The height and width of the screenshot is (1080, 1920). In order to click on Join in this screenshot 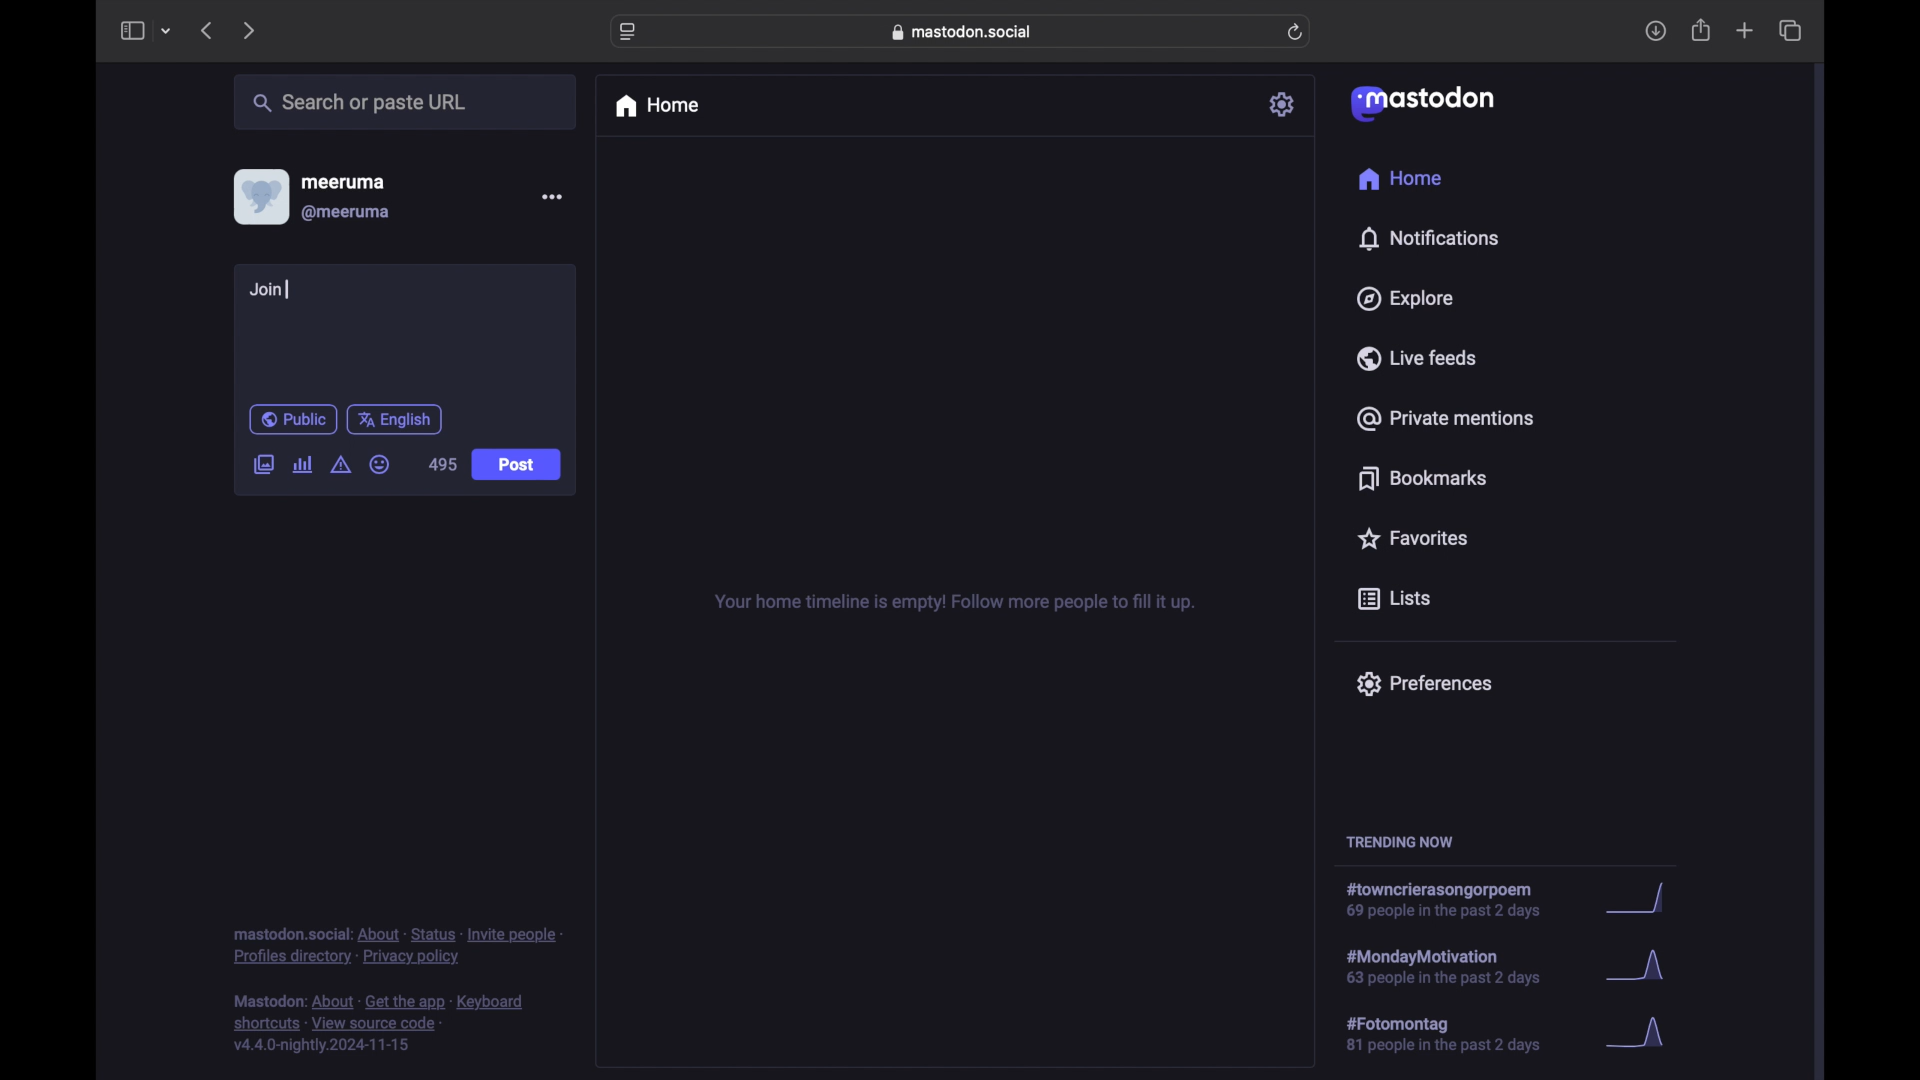, I will do `click(272, 291)`.